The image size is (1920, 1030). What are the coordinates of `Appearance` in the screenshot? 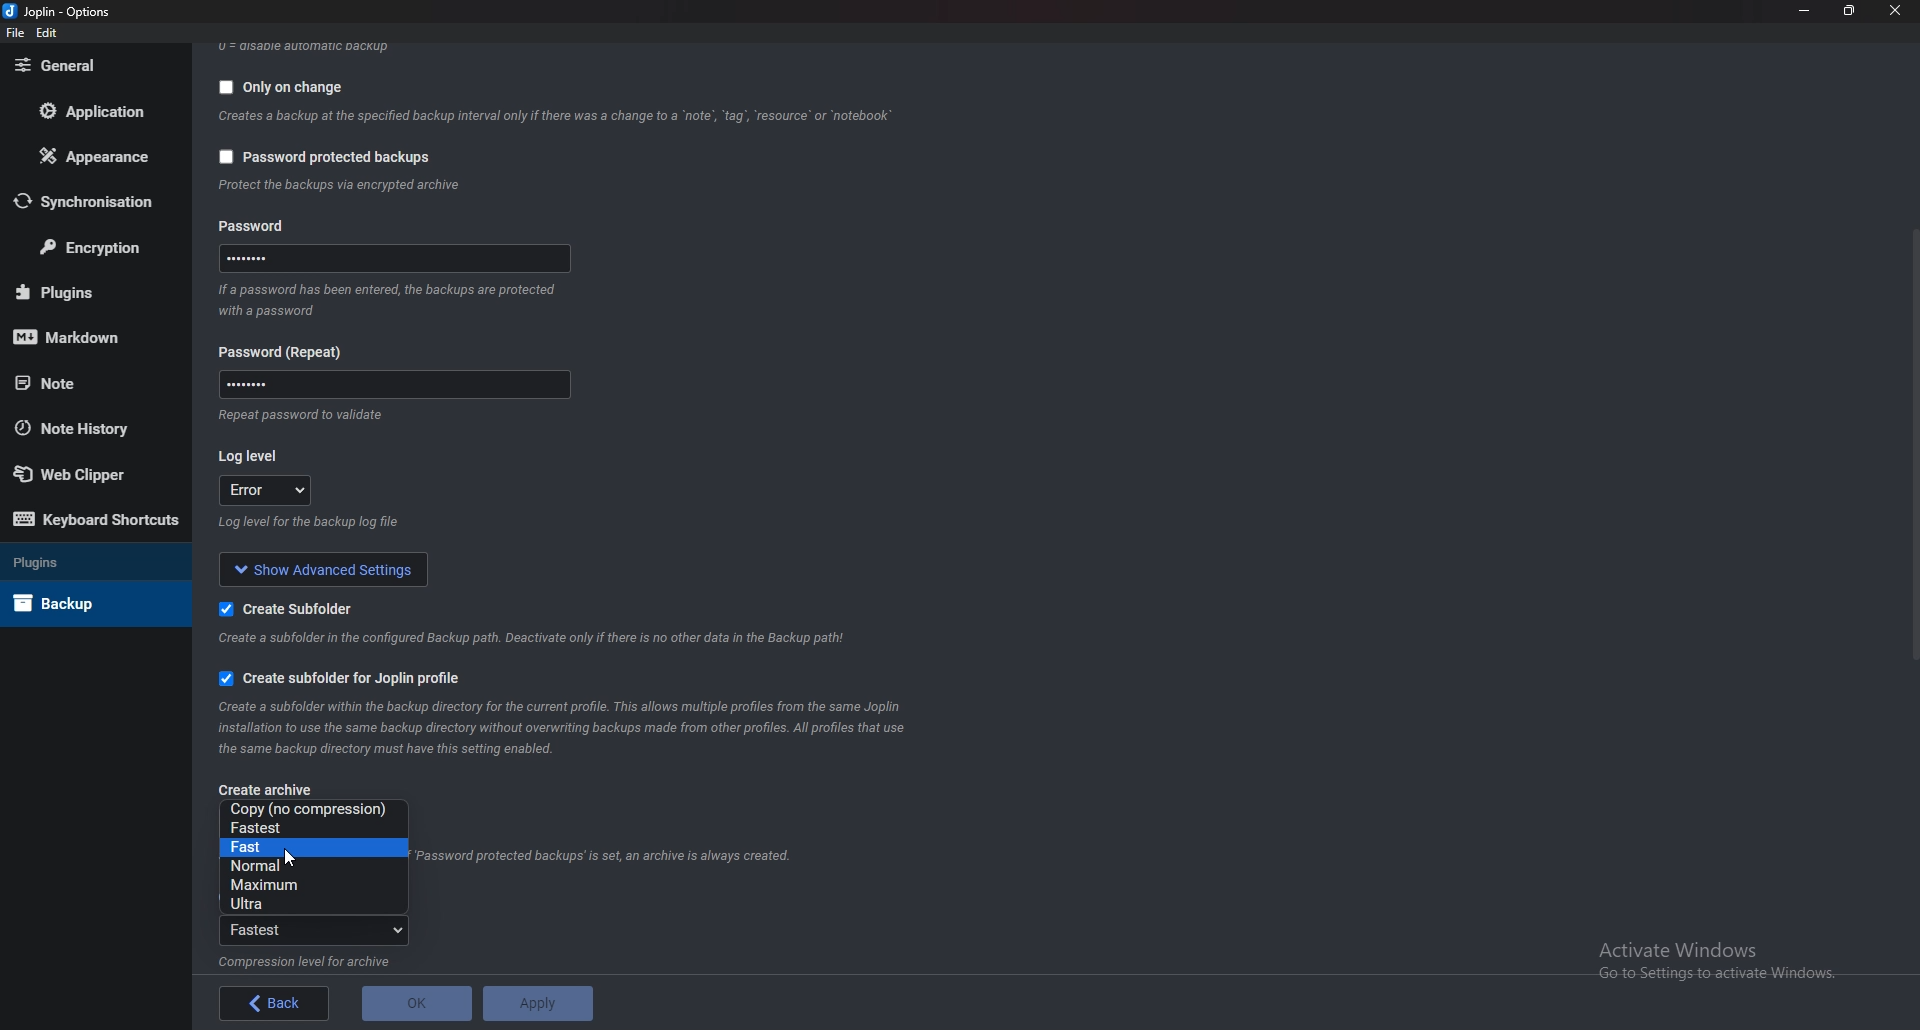 It's located at (94, 158).